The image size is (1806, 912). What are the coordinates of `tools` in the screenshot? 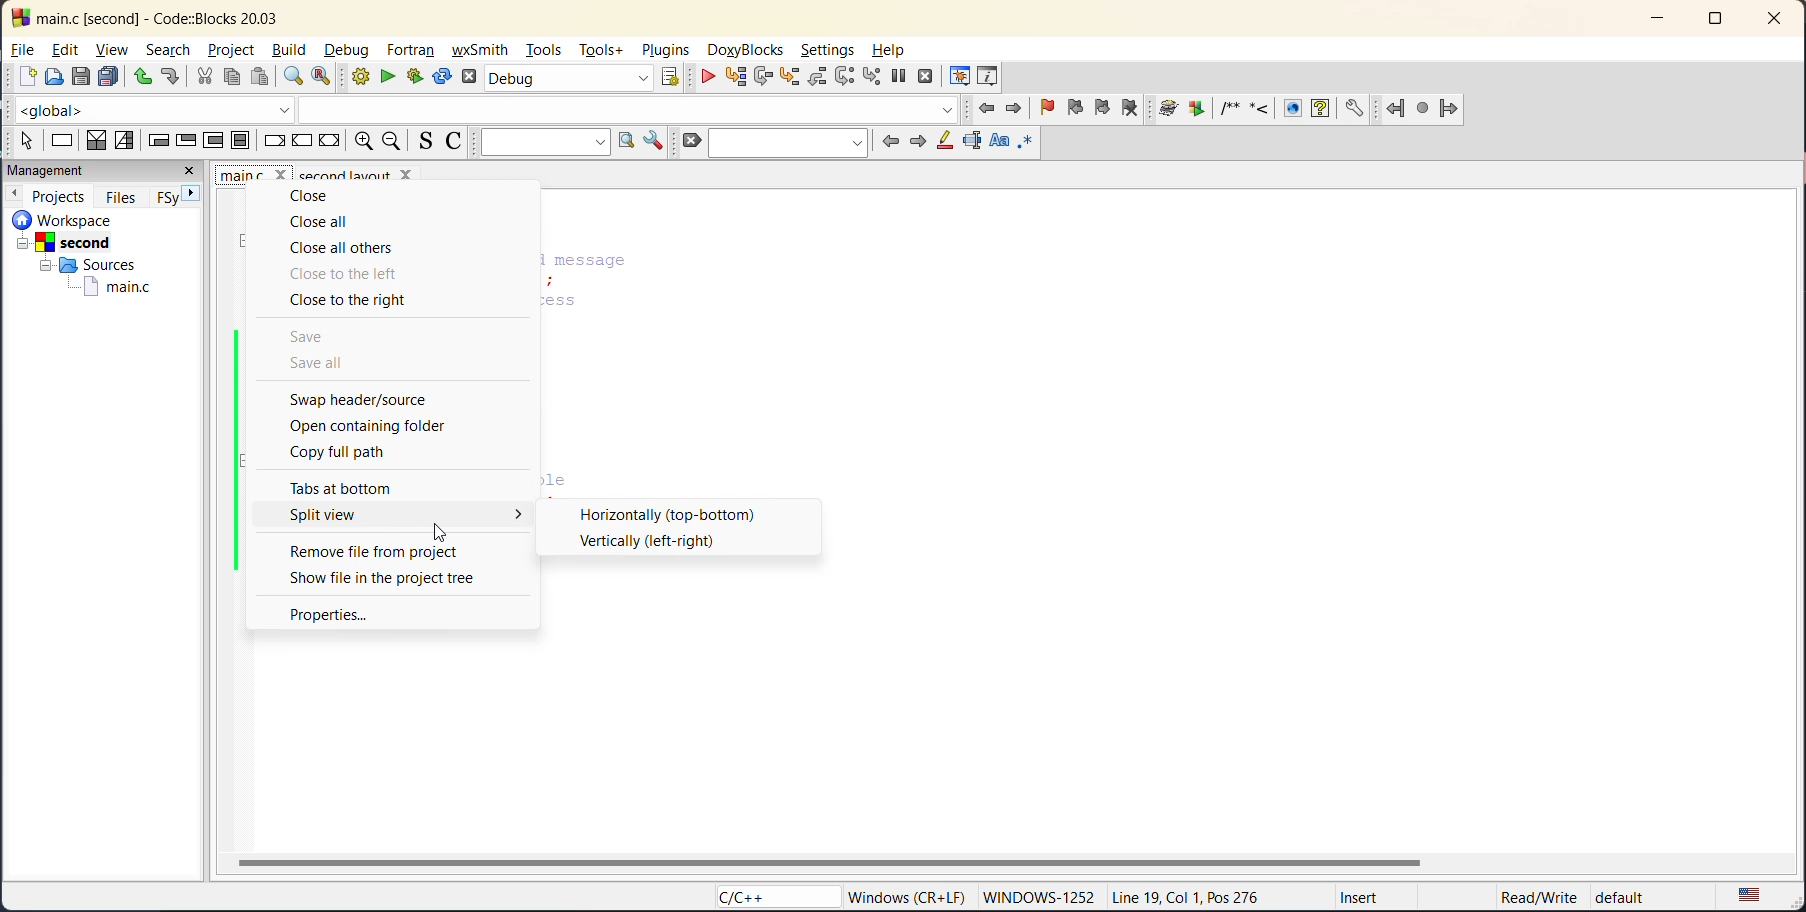 It's located at (544, 50).